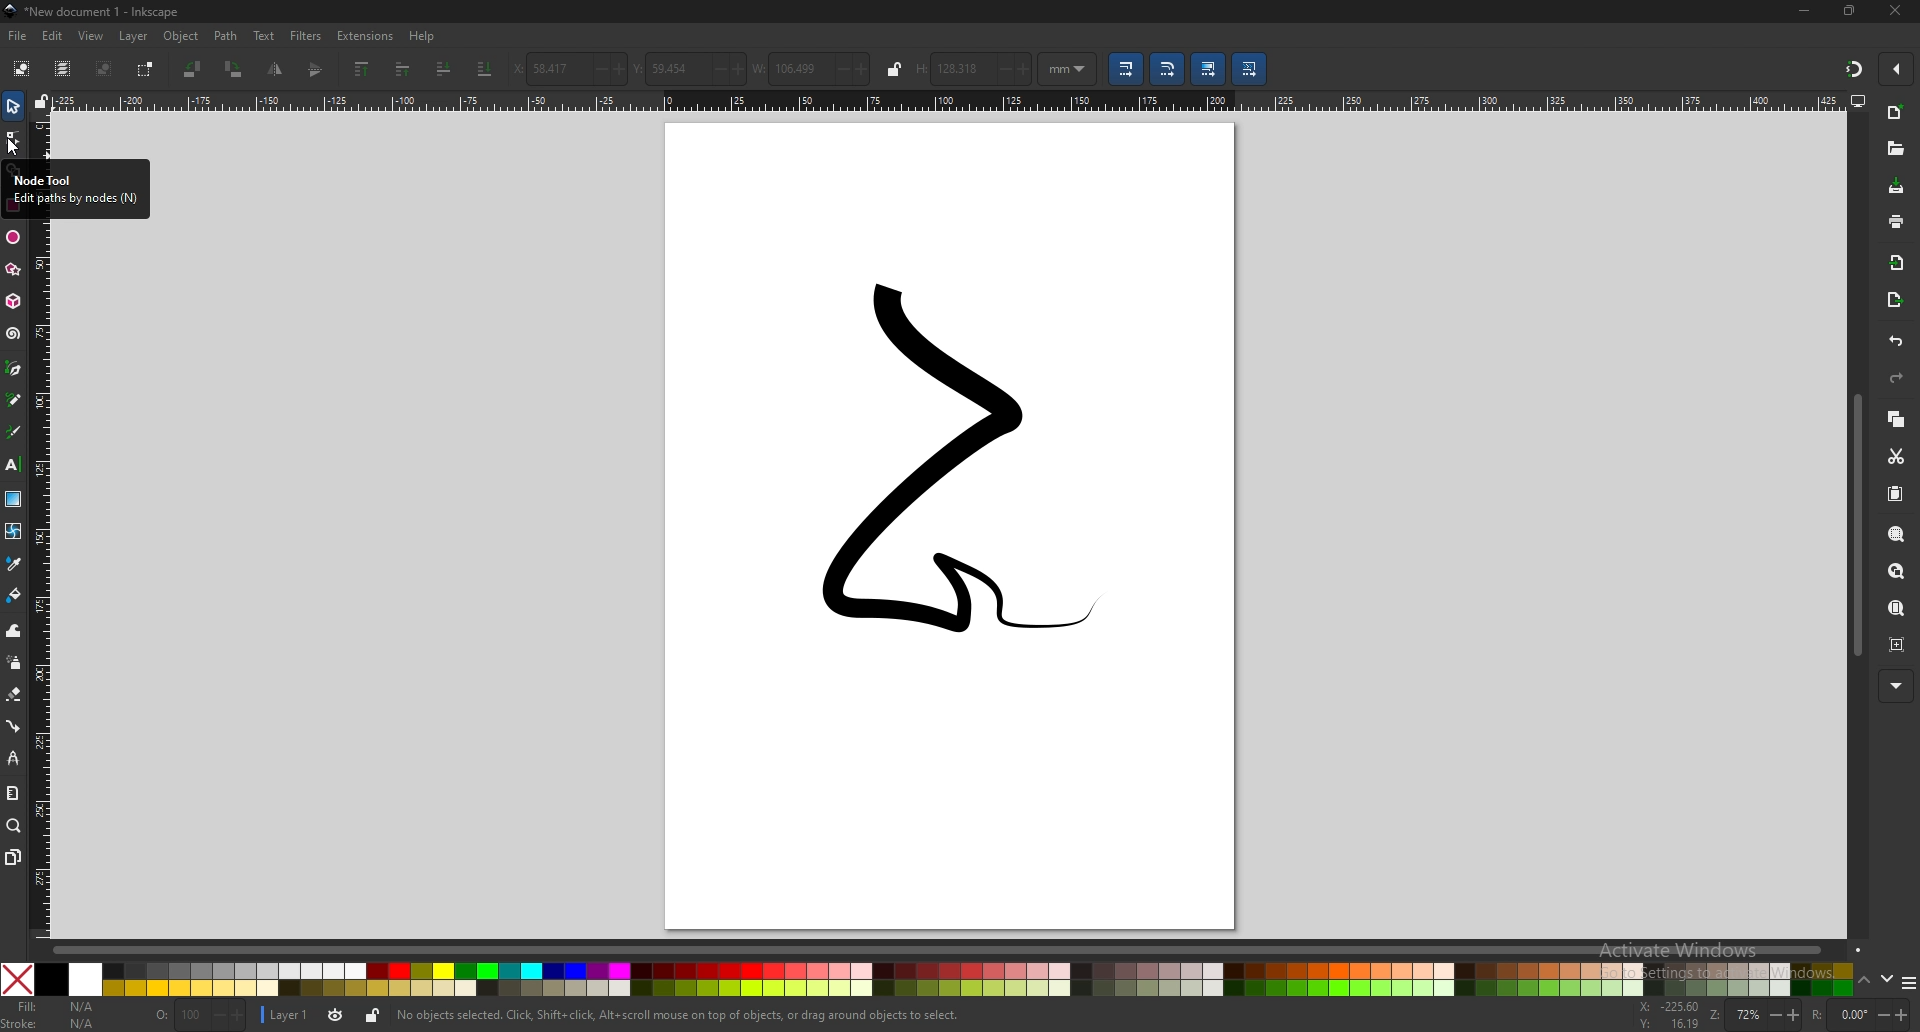 This screenshot has height=1032, width=1920. What do you see at coordinates (1897, 421) in the screenshot?
I see `copy` at bounding box center [1897, 421].